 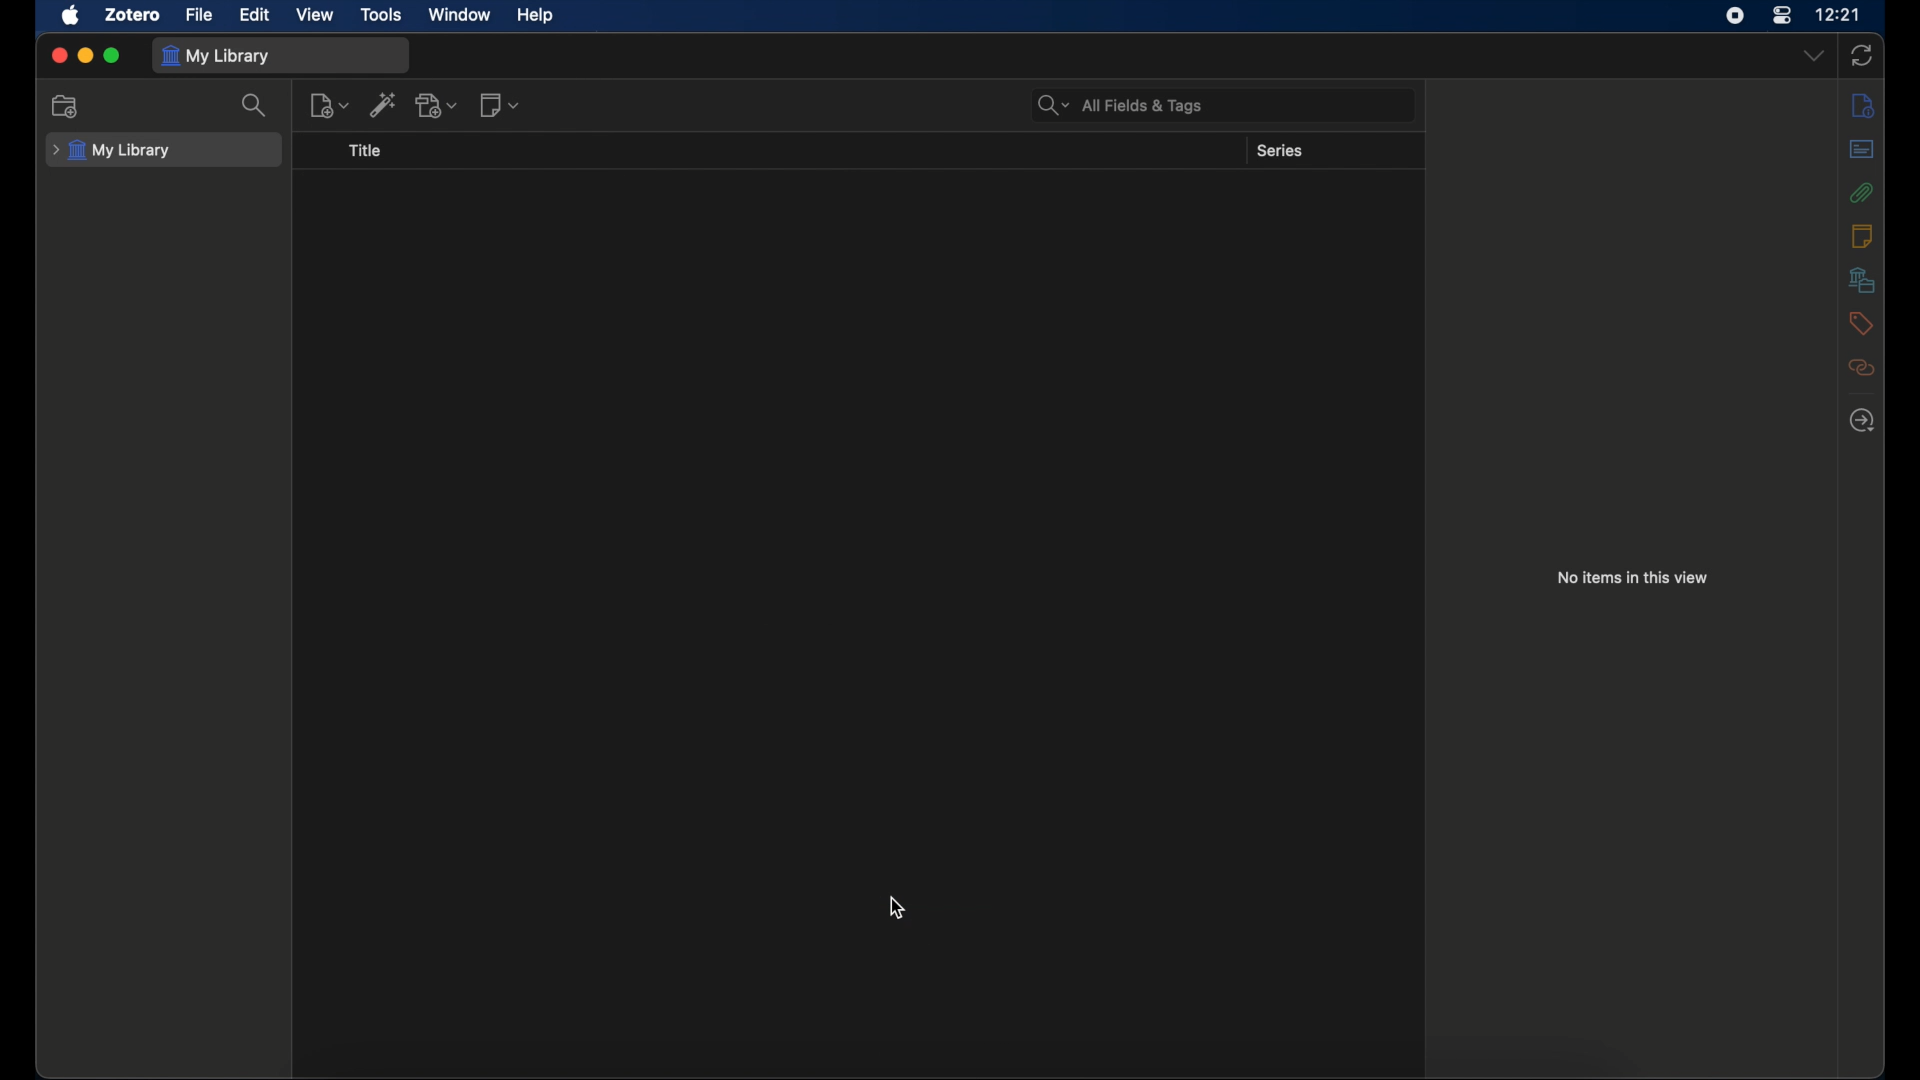 I want to click on dropdown, so click(x=1816, y=56).